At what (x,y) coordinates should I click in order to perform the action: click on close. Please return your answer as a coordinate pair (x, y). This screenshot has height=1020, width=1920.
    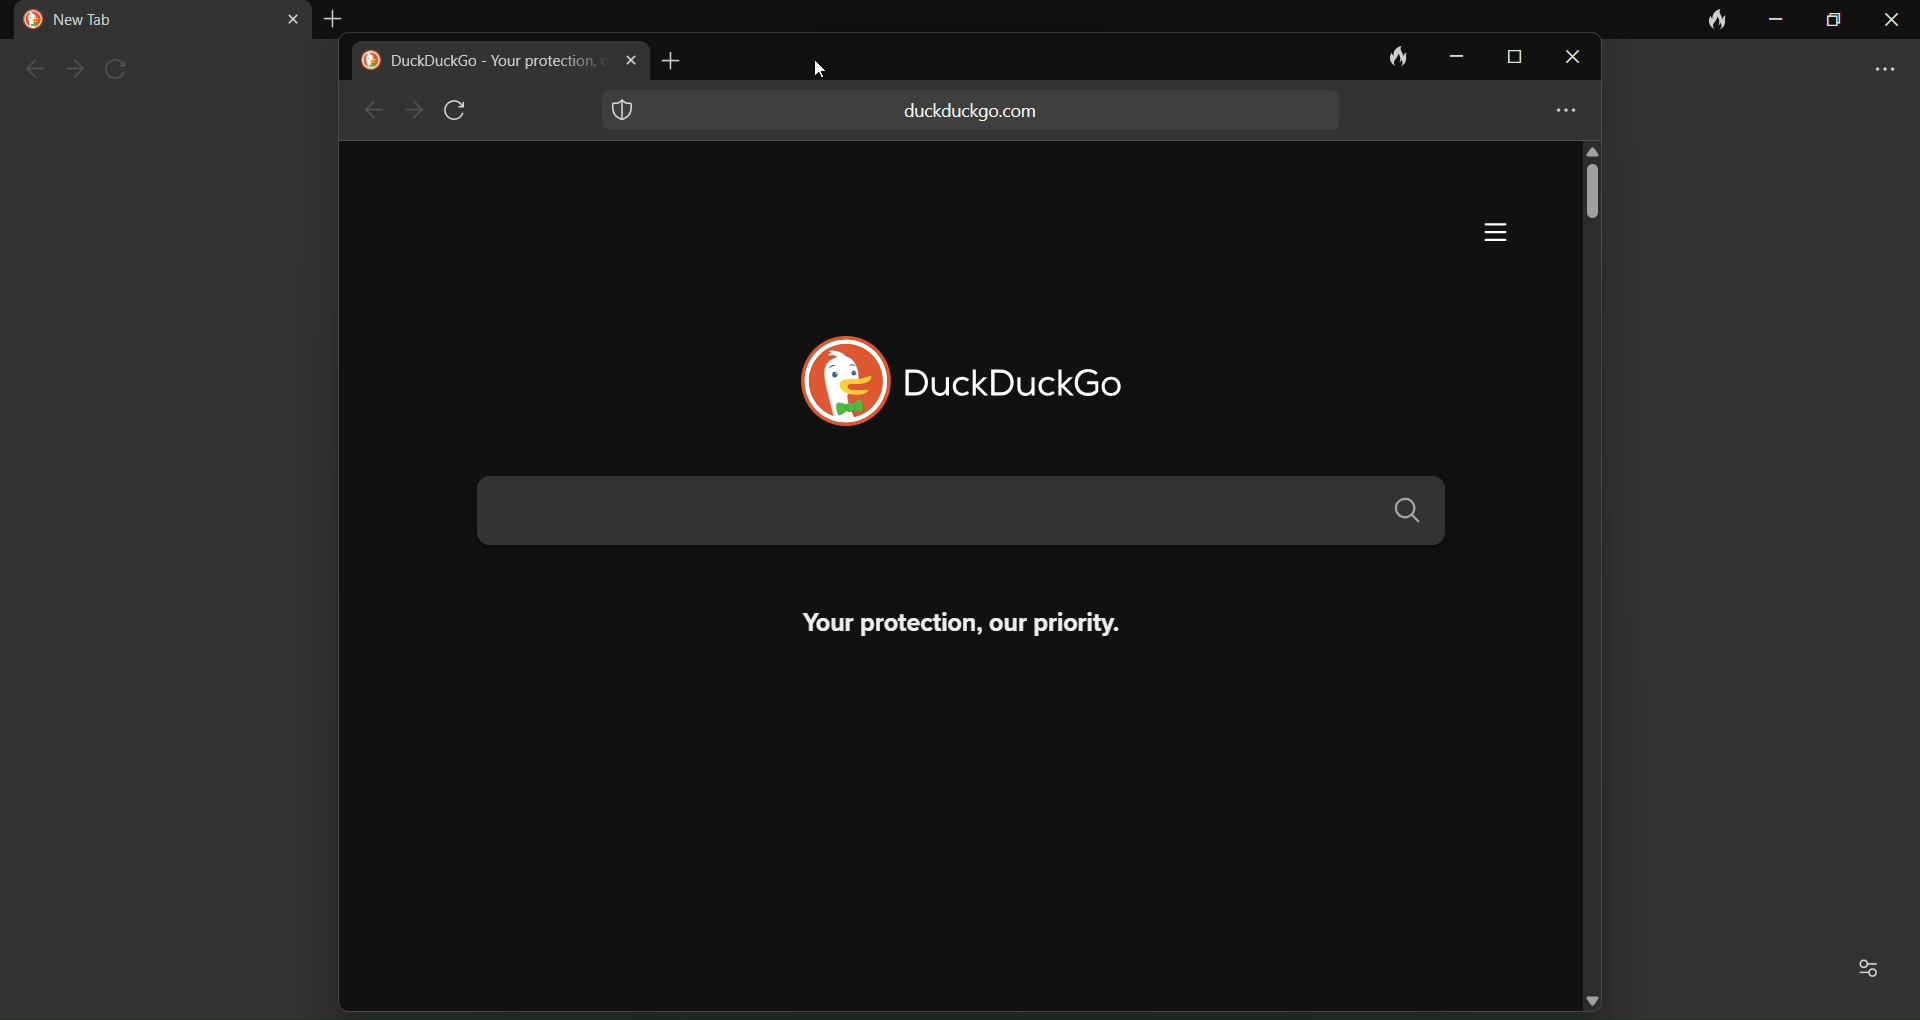
    Looking at the image, I should click on (1567, 66).